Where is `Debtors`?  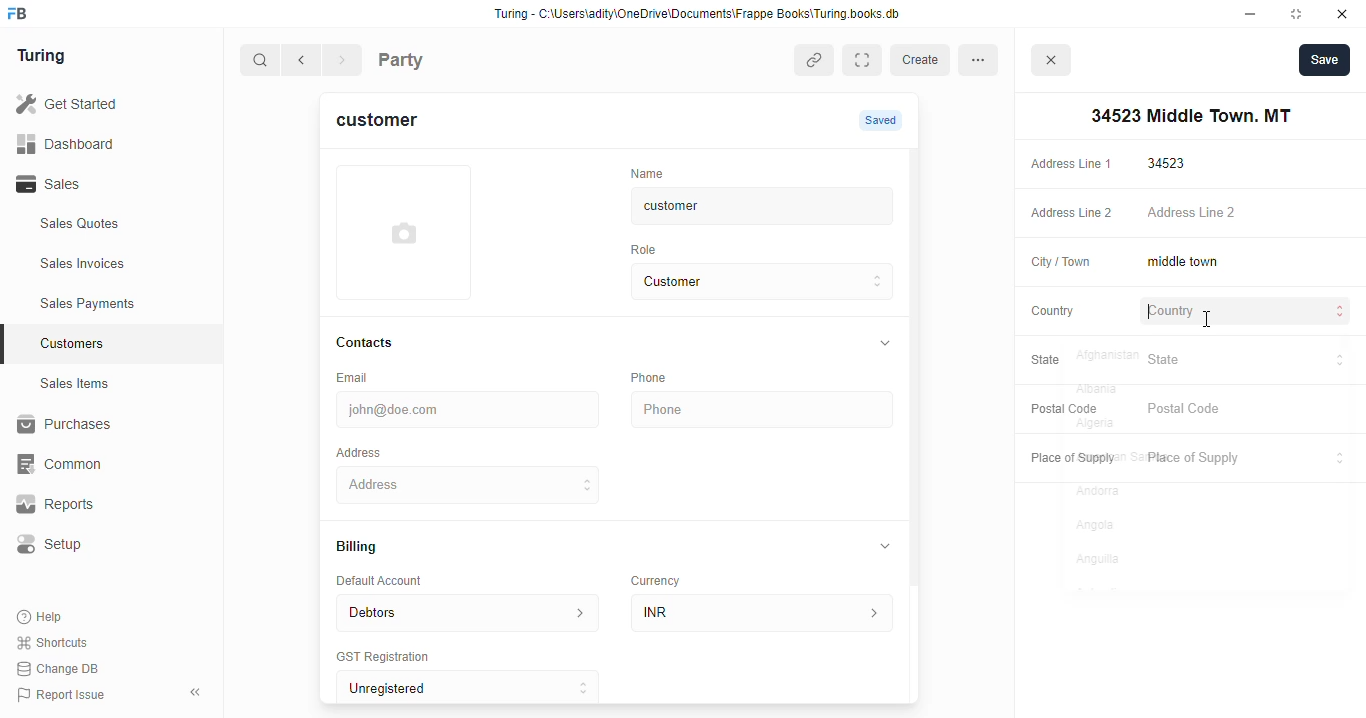 Debtors is located at coordinates (467, 611).